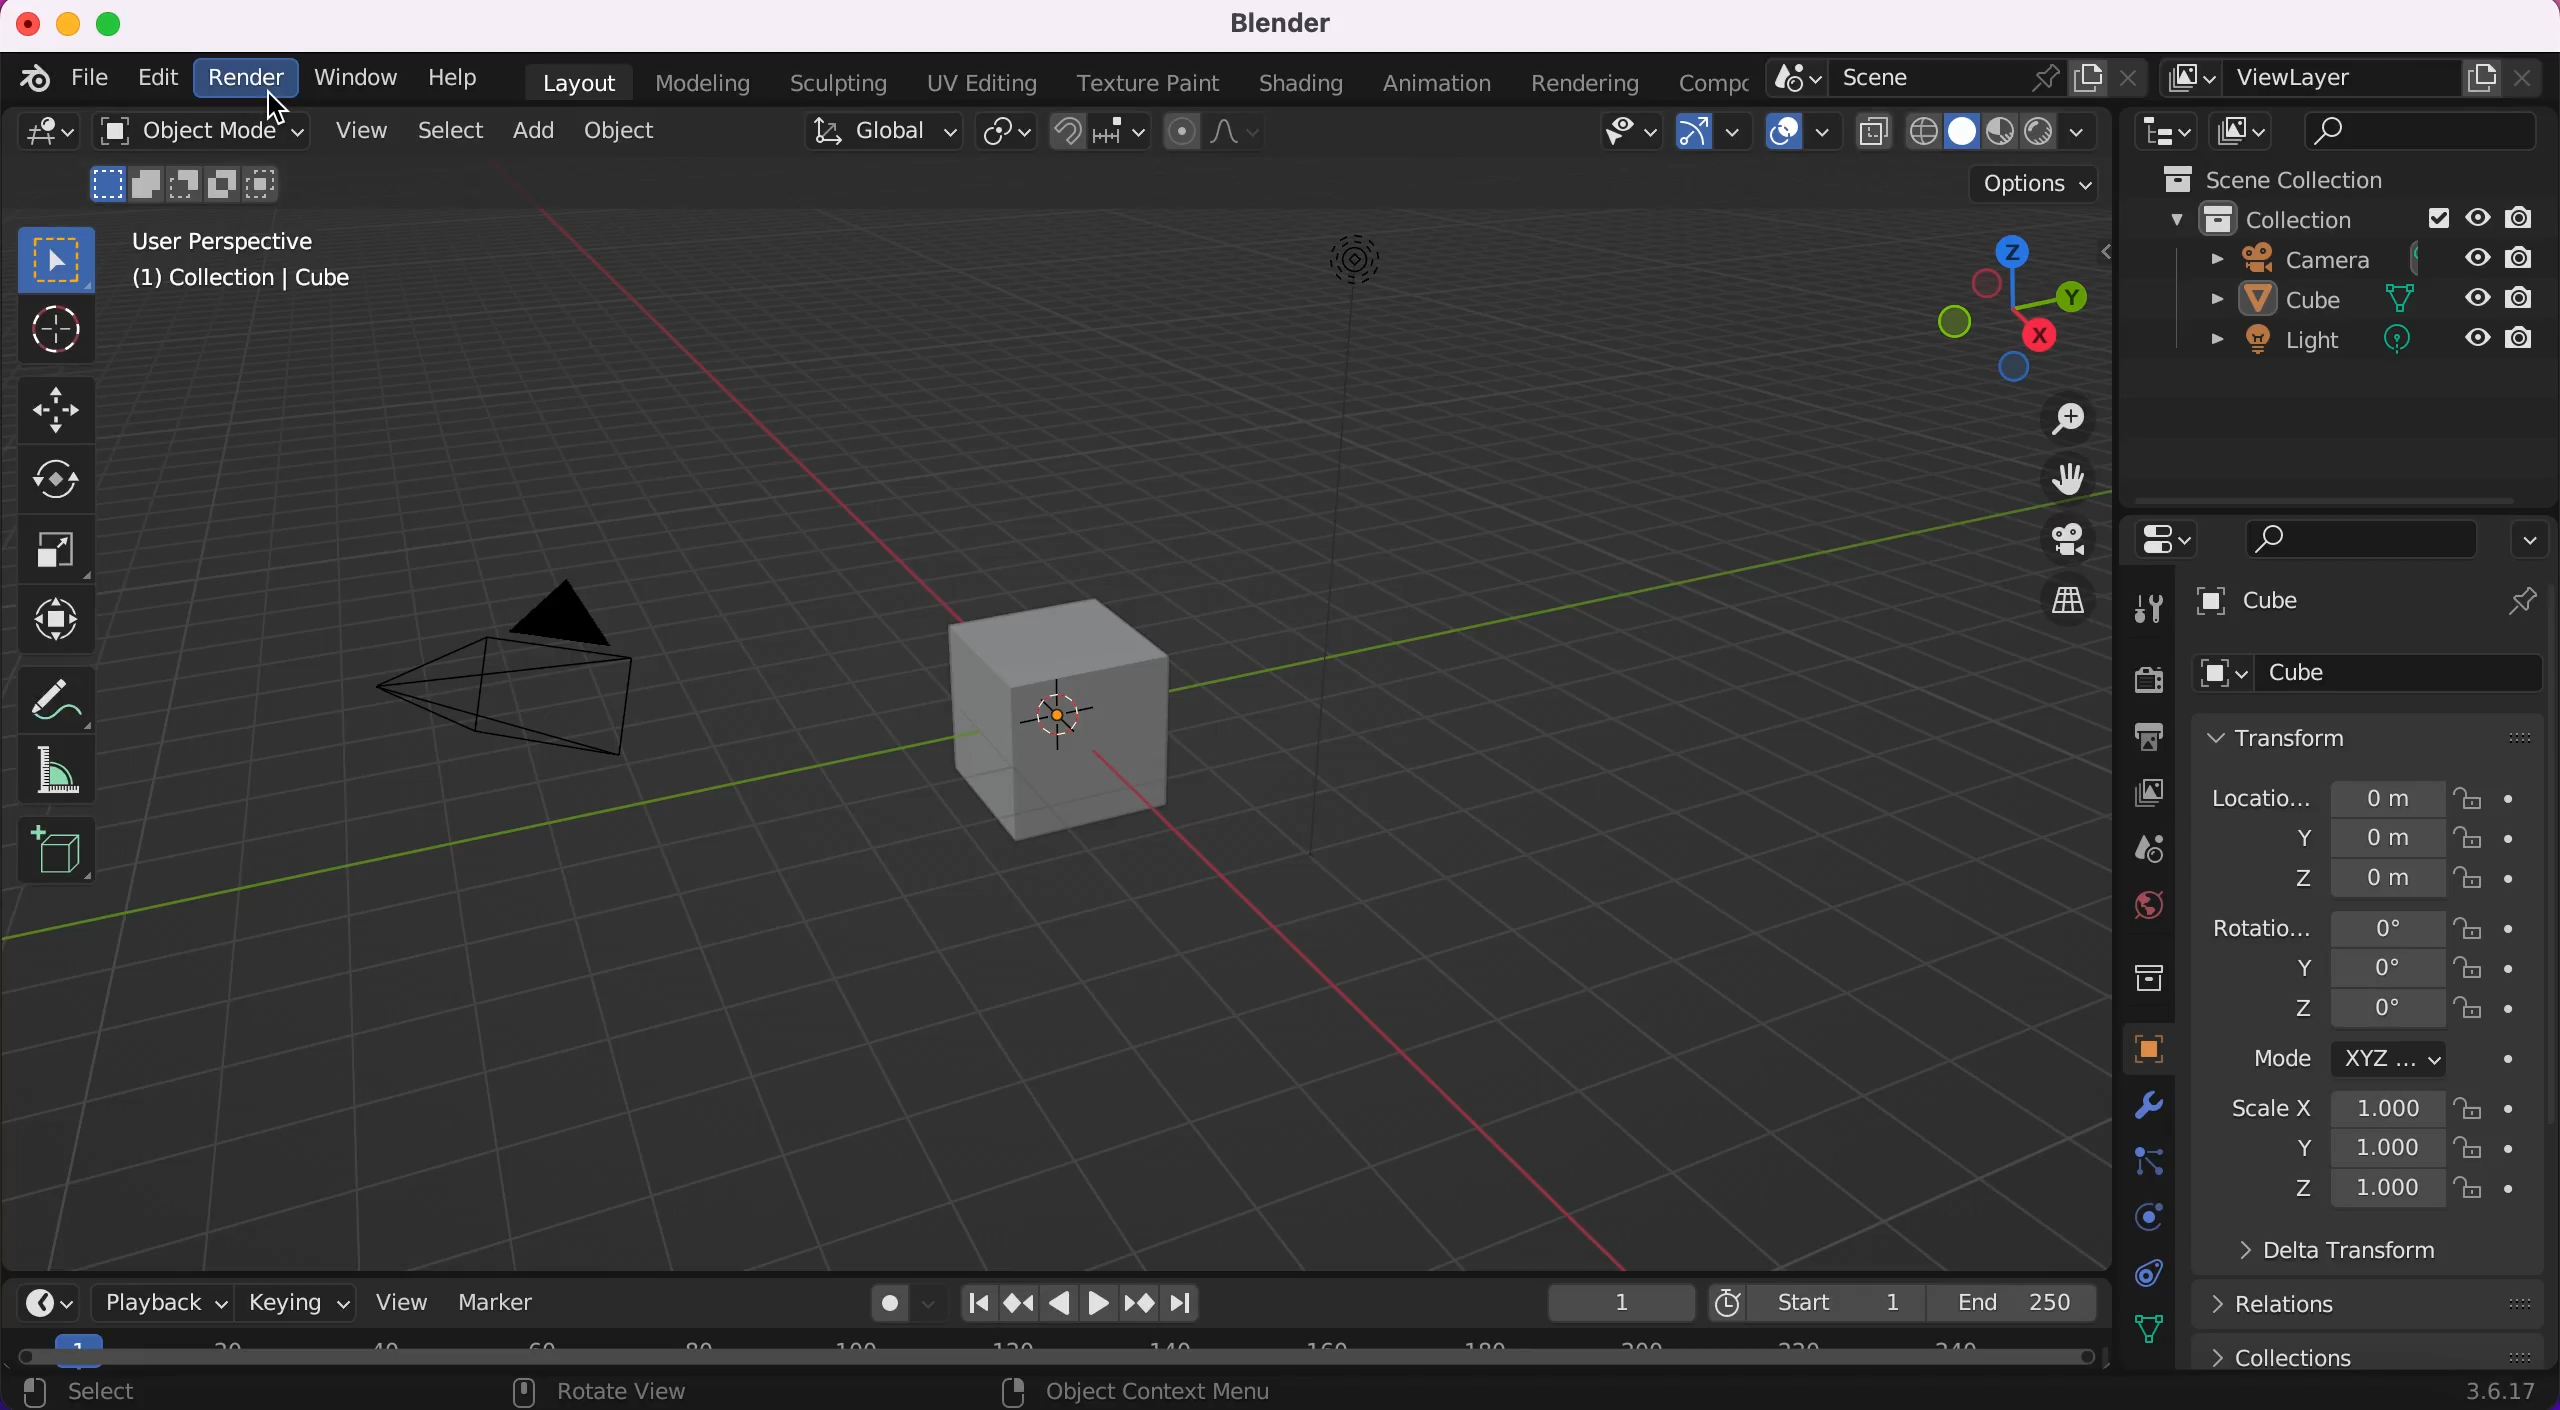  What do you see at coordinates (2369, 1063) in the screenshot?
I see `mode xyz...` at bounding box center [2369, 1063].